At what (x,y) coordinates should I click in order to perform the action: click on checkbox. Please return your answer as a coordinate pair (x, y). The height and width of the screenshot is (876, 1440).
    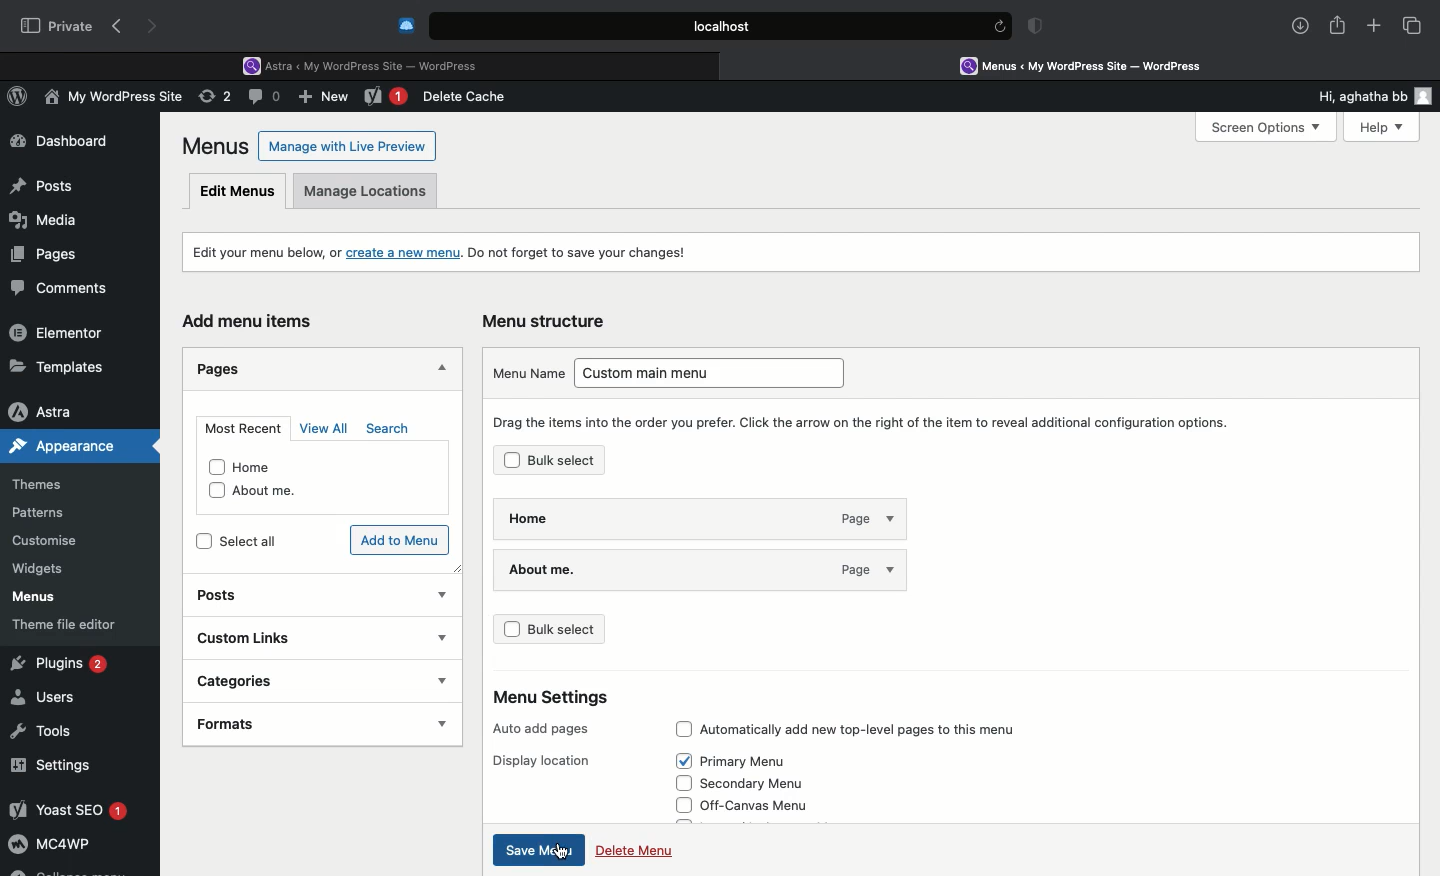
    Looking at the image, I should click on (215, 489).